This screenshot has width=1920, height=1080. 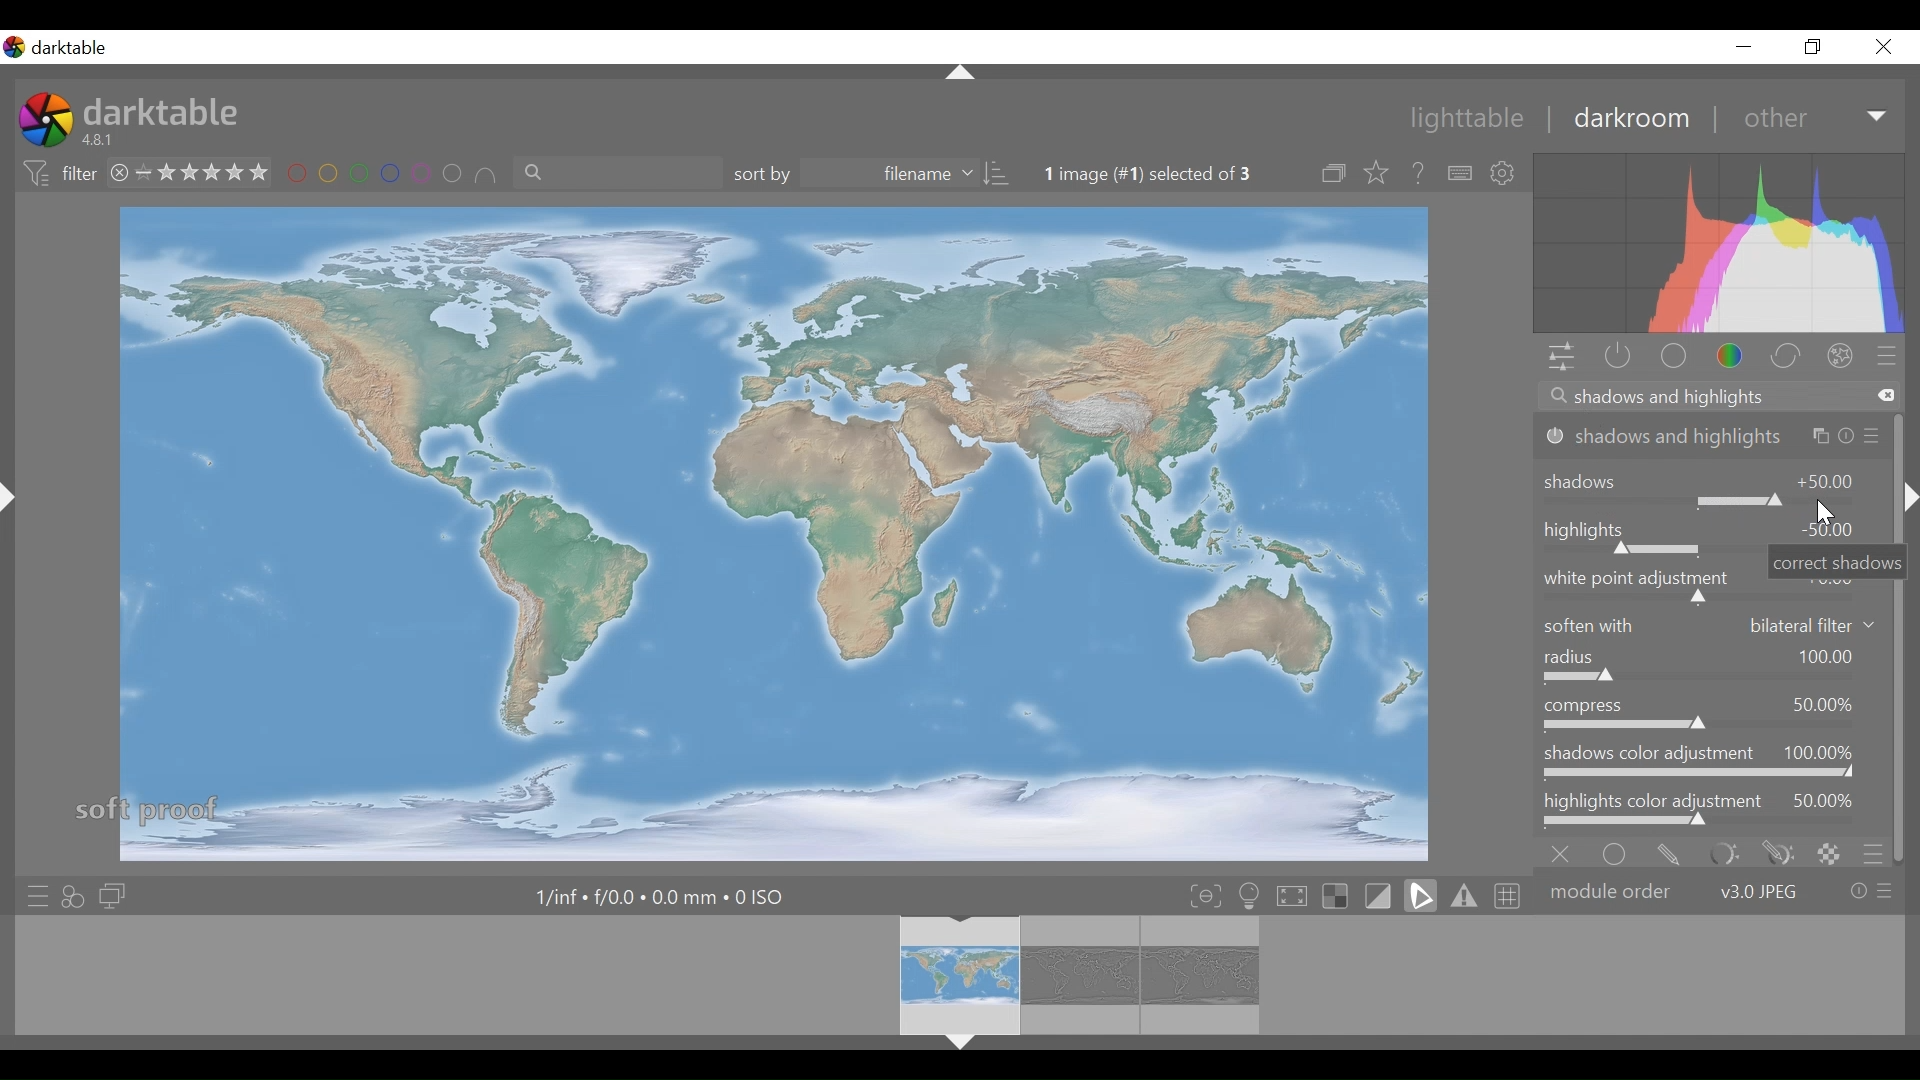 I want to click on quick access for applying any of styles, so click(x=76, y=895).